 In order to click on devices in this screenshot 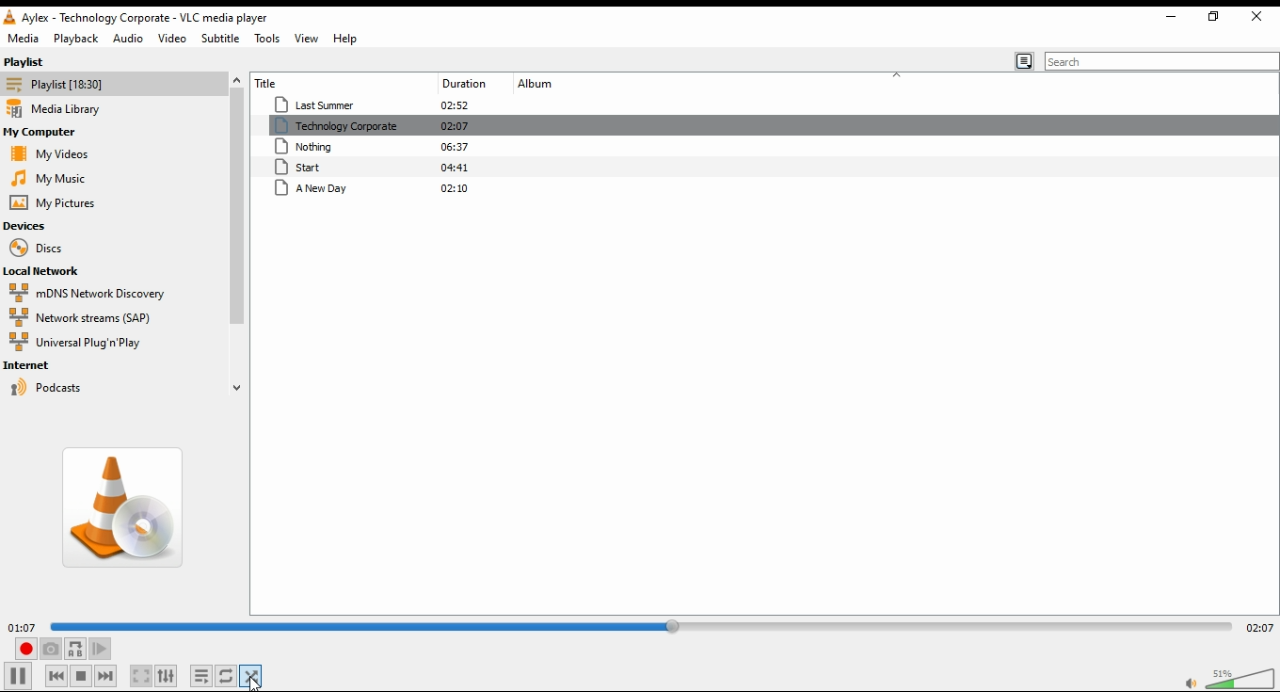, I will do `click(26, 225)`.